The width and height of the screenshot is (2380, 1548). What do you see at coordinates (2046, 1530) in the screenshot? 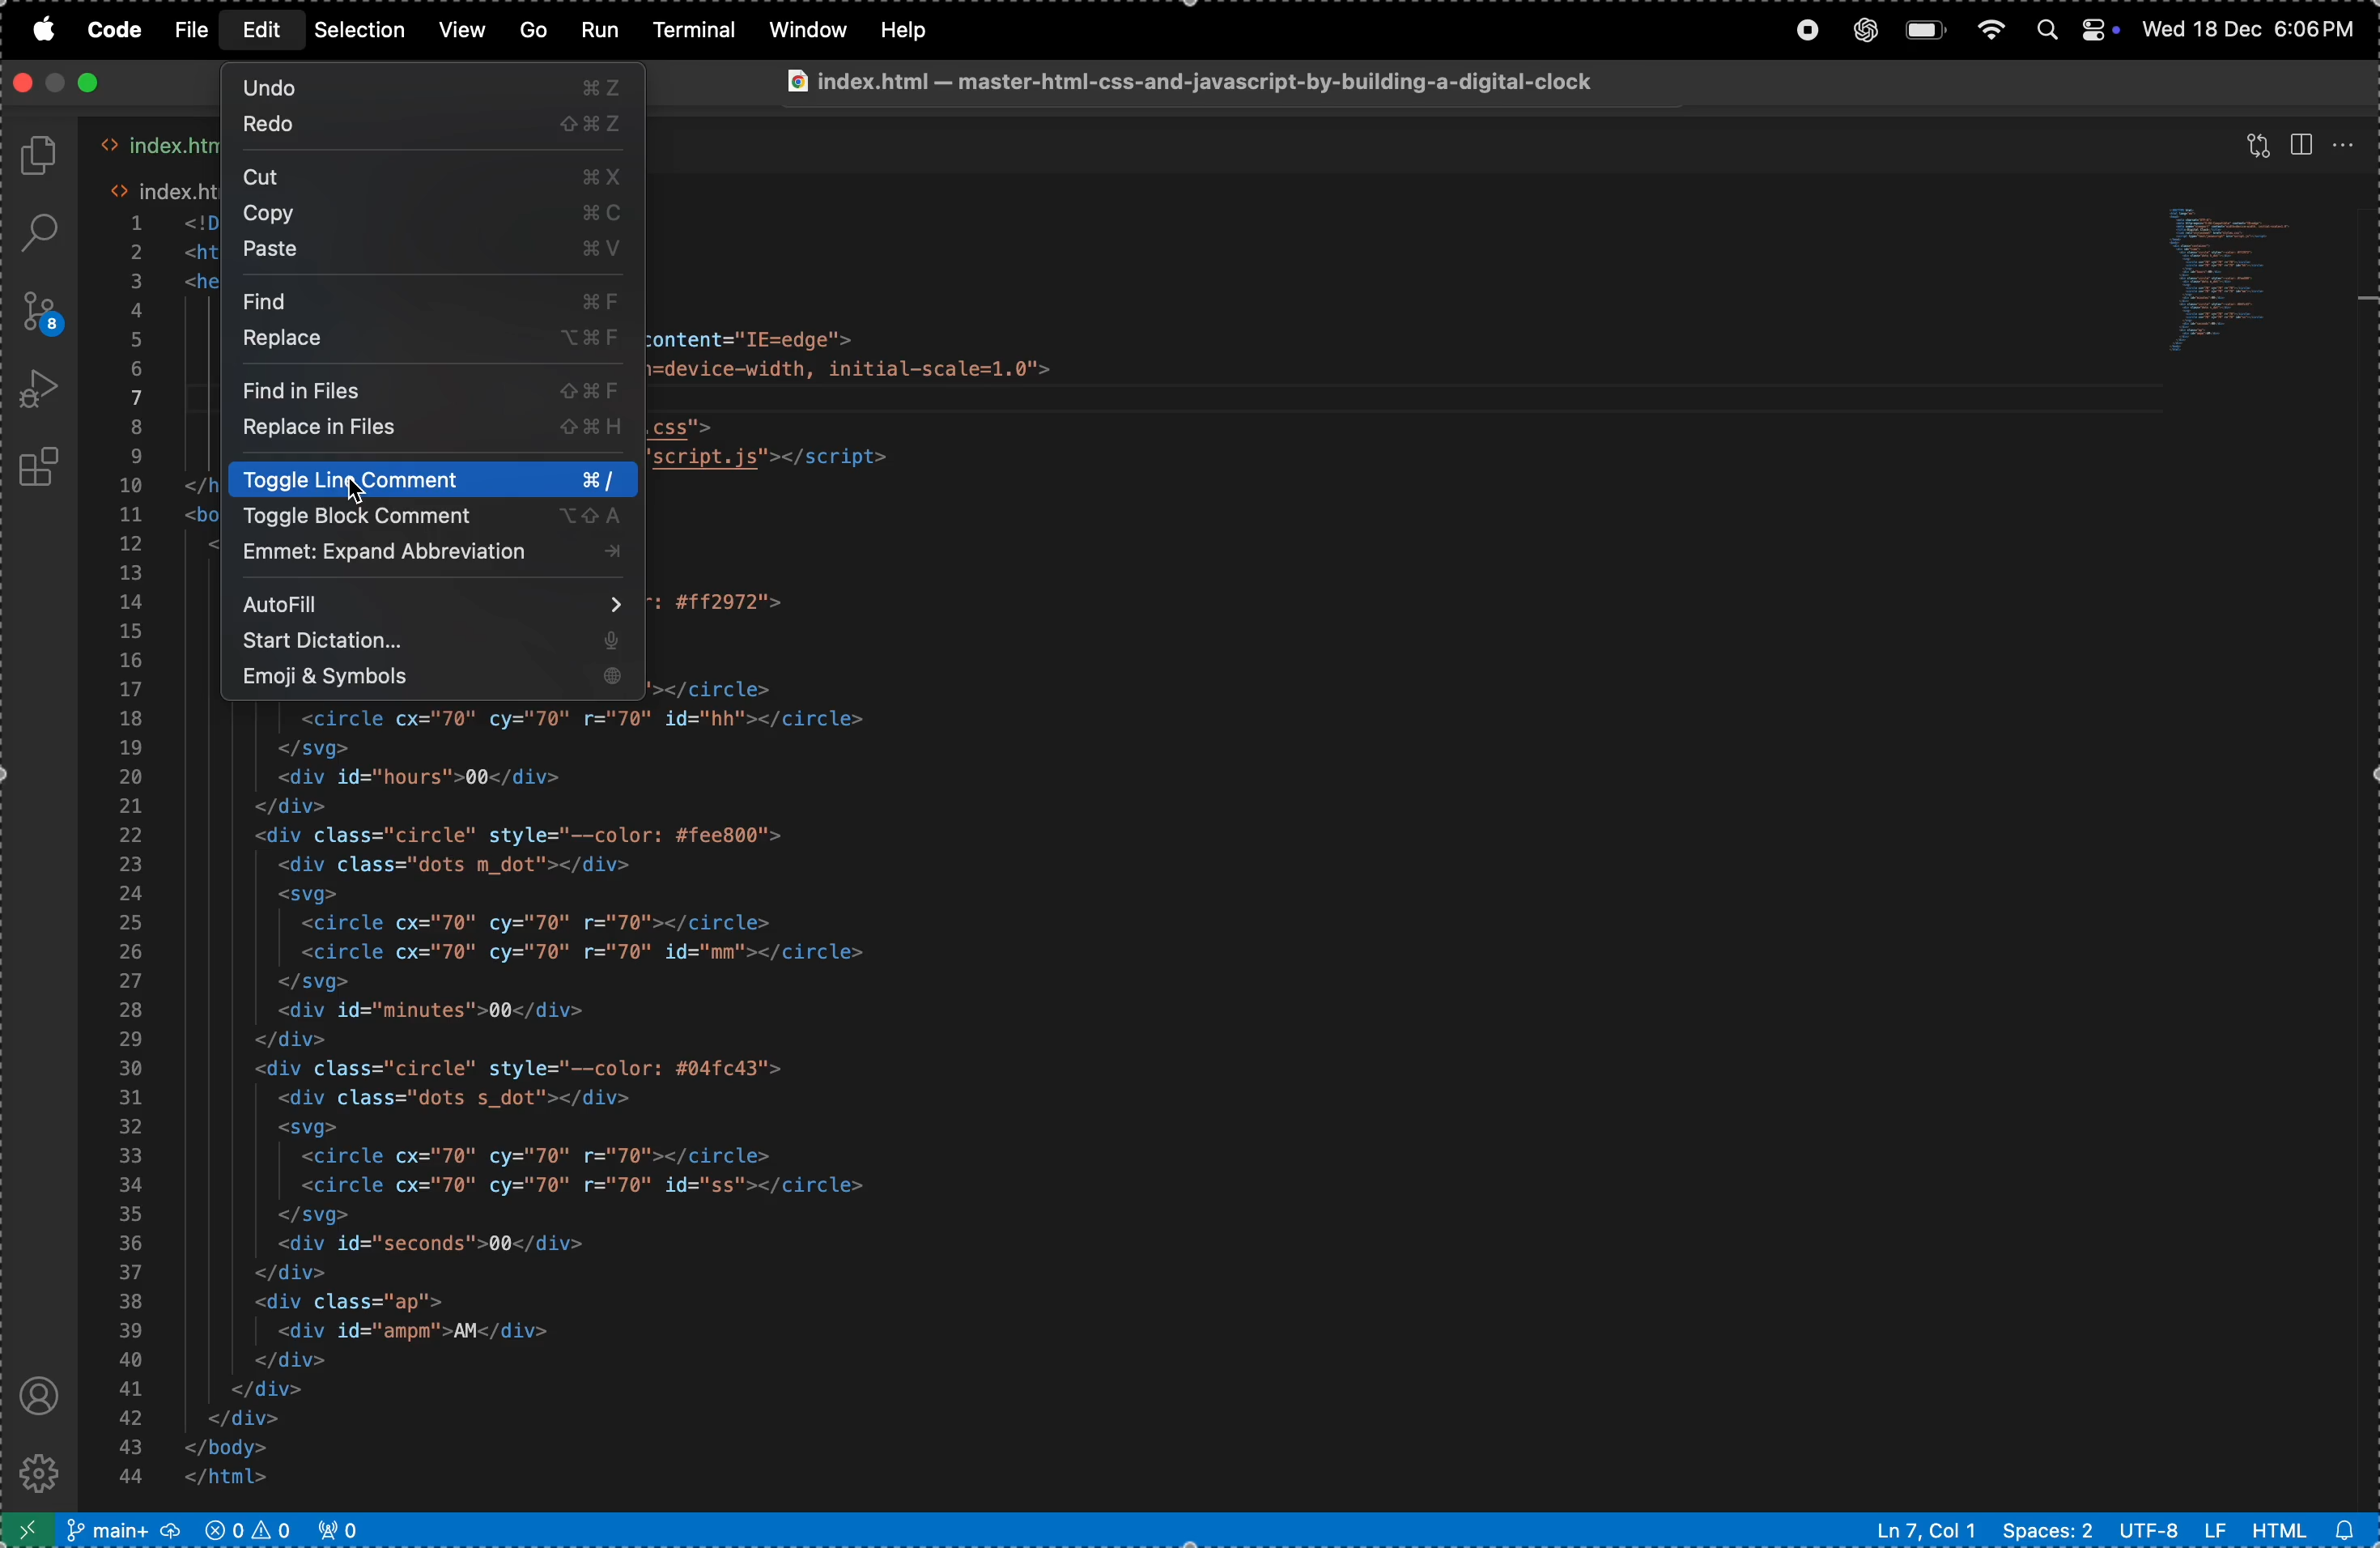
I see `spaces 2` at bounding box center [2046, 1530].